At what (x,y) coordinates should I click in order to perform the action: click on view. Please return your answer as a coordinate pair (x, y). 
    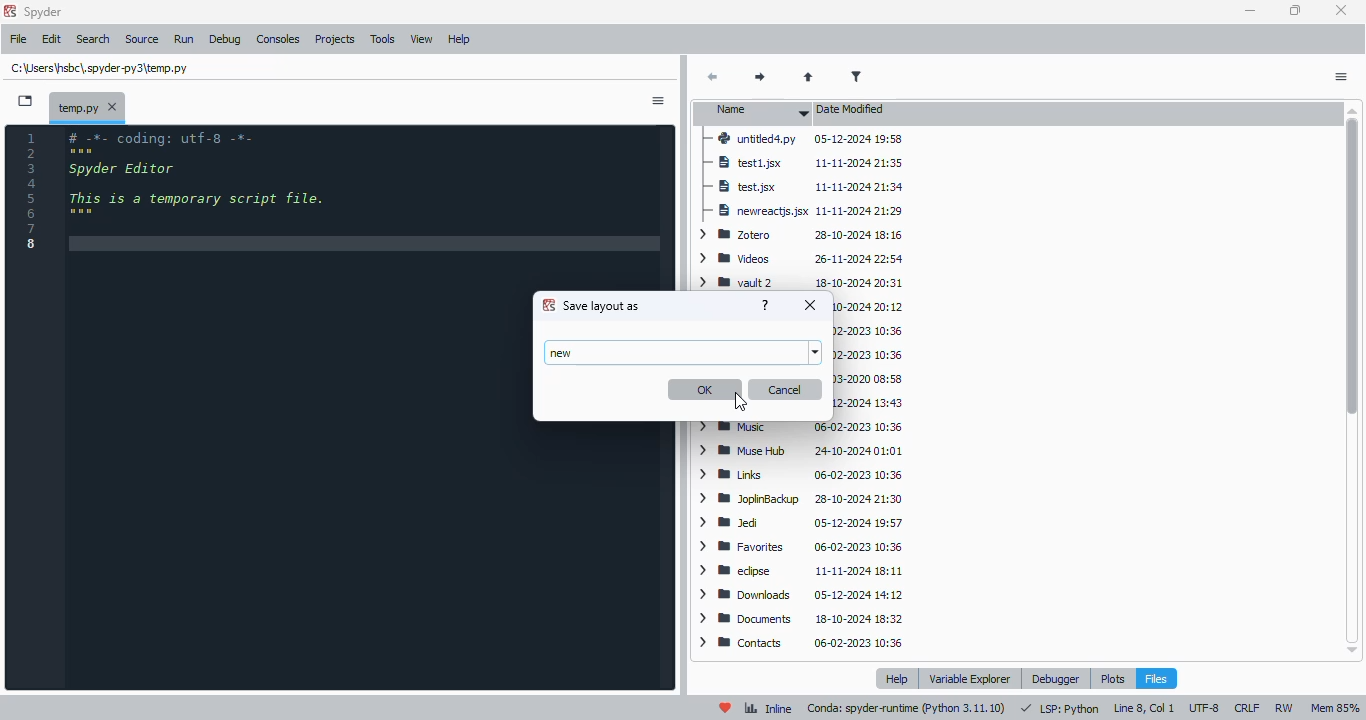
    Looking at the image, I should click on (422, 40).